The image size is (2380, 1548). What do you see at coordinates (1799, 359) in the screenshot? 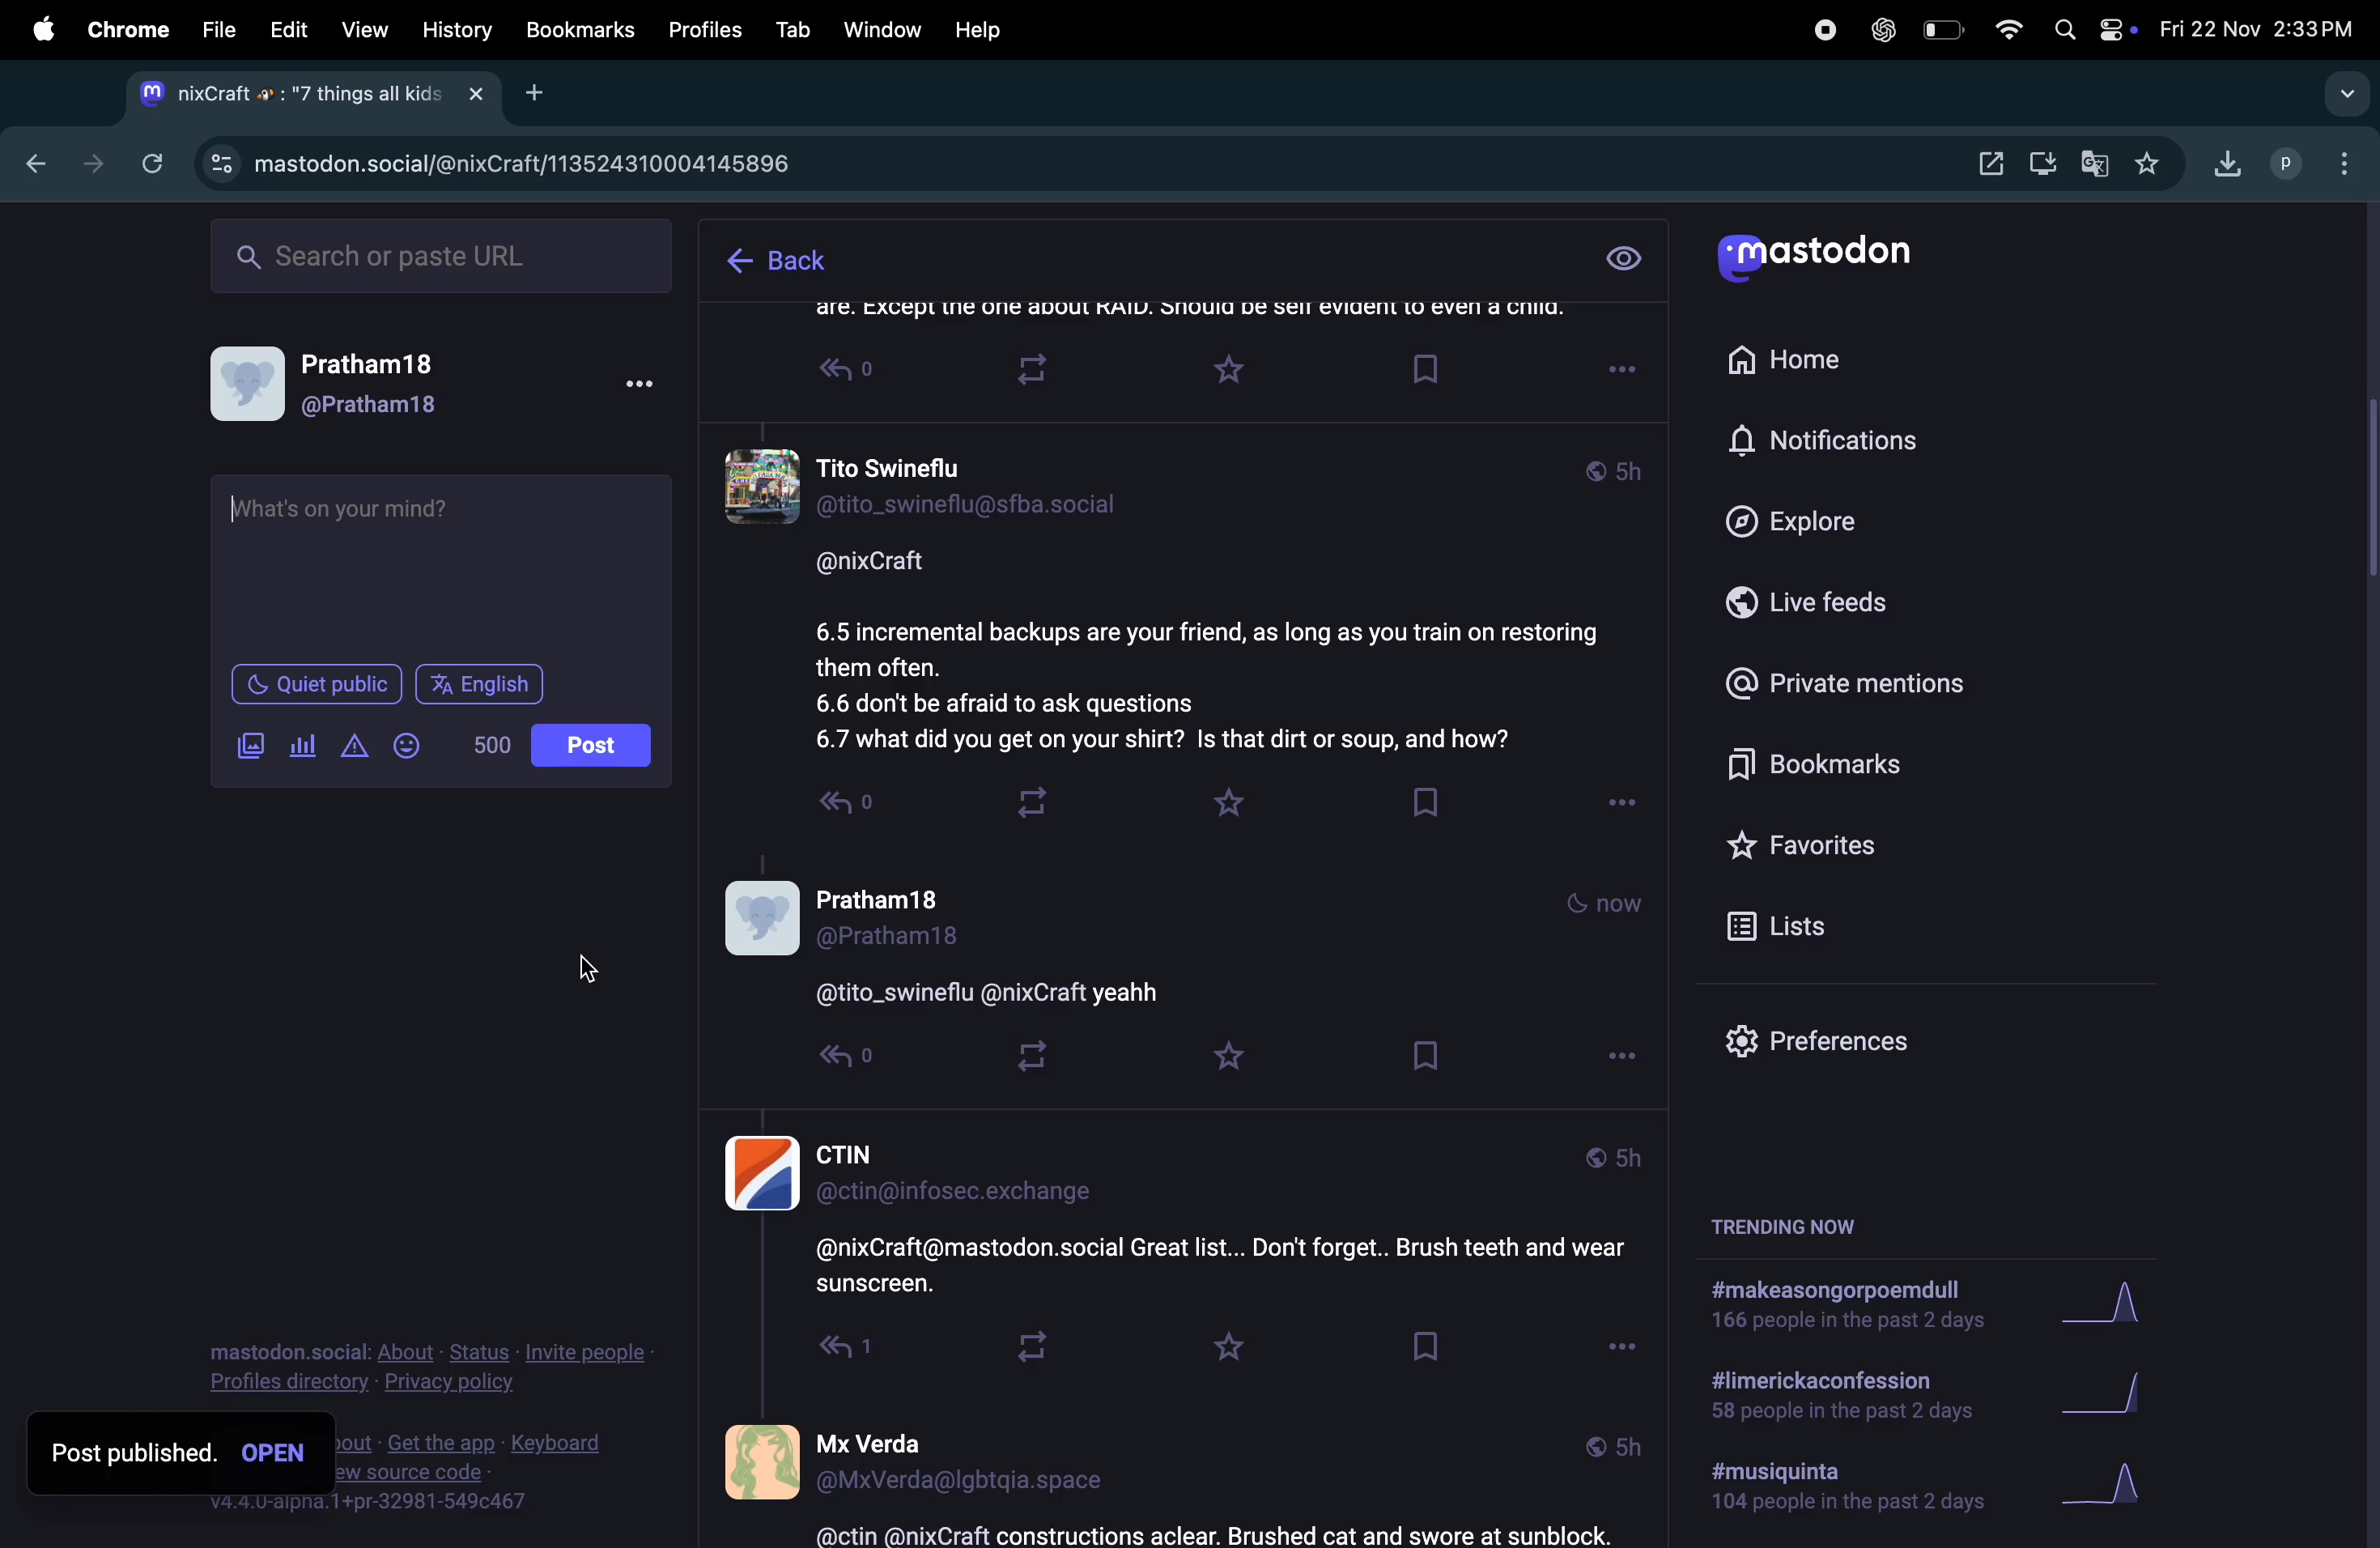
I see `home` at bounding box center [1799, 359].